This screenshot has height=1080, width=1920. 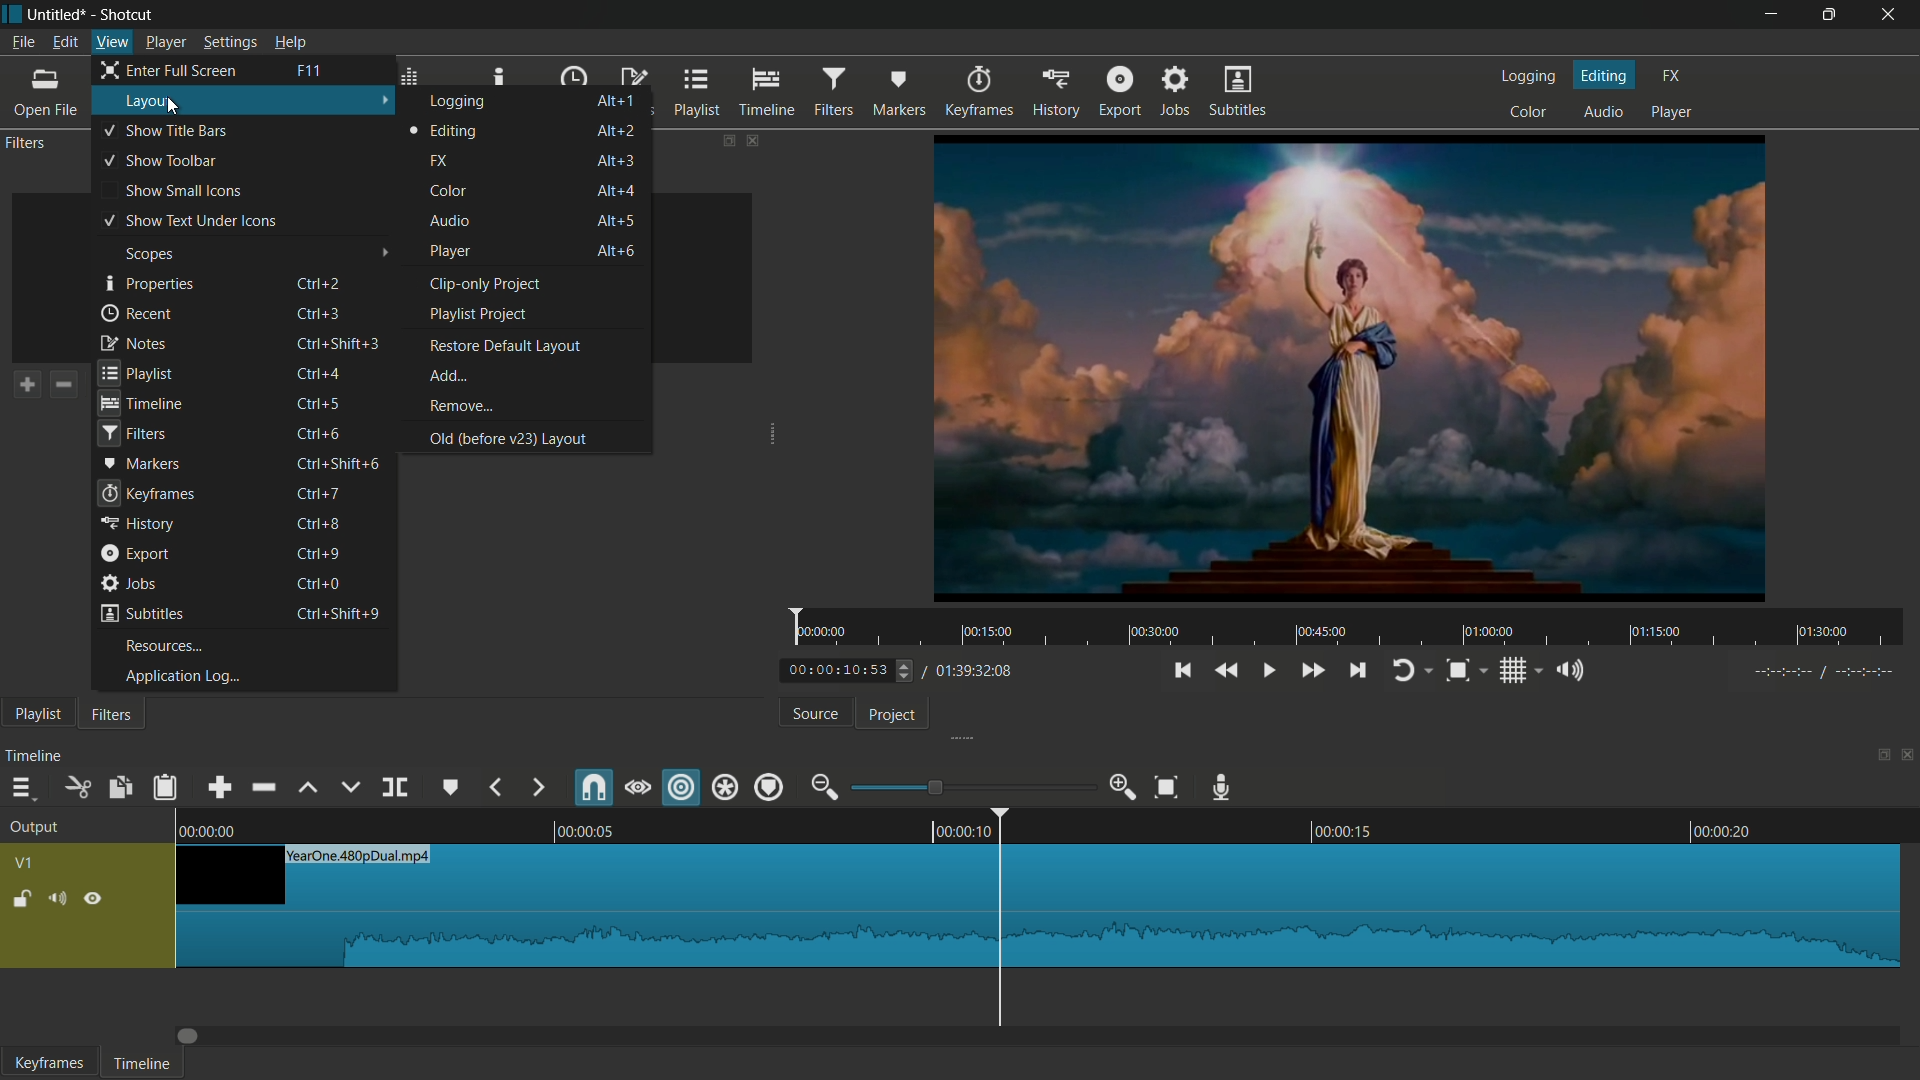 I want to click on markers, so click(x=140, y=462).